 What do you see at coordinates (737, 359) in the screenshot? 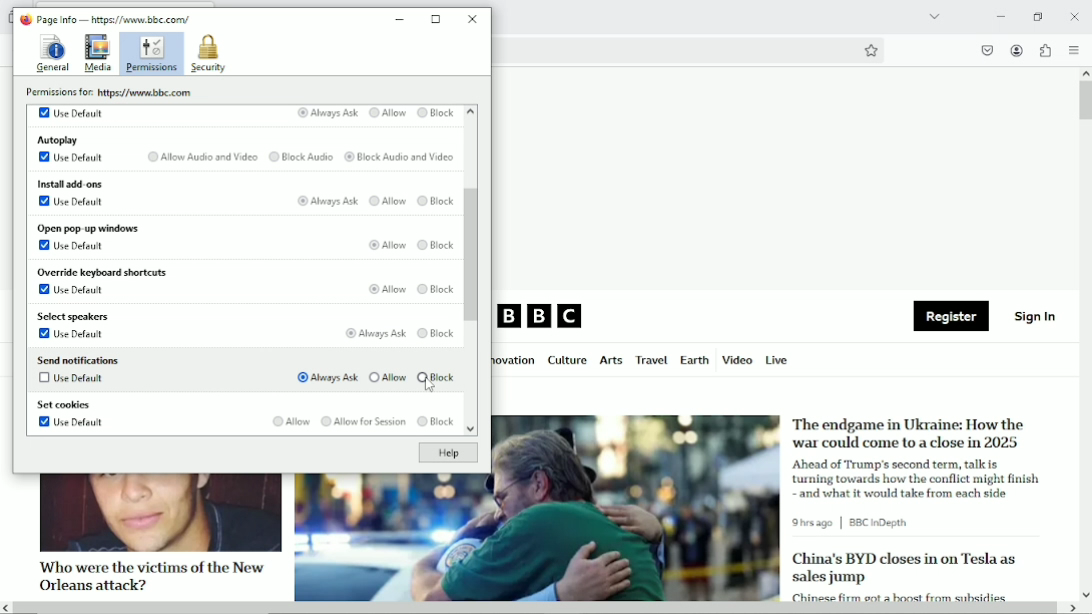
I see `Video` at bounding box center [737, 359].